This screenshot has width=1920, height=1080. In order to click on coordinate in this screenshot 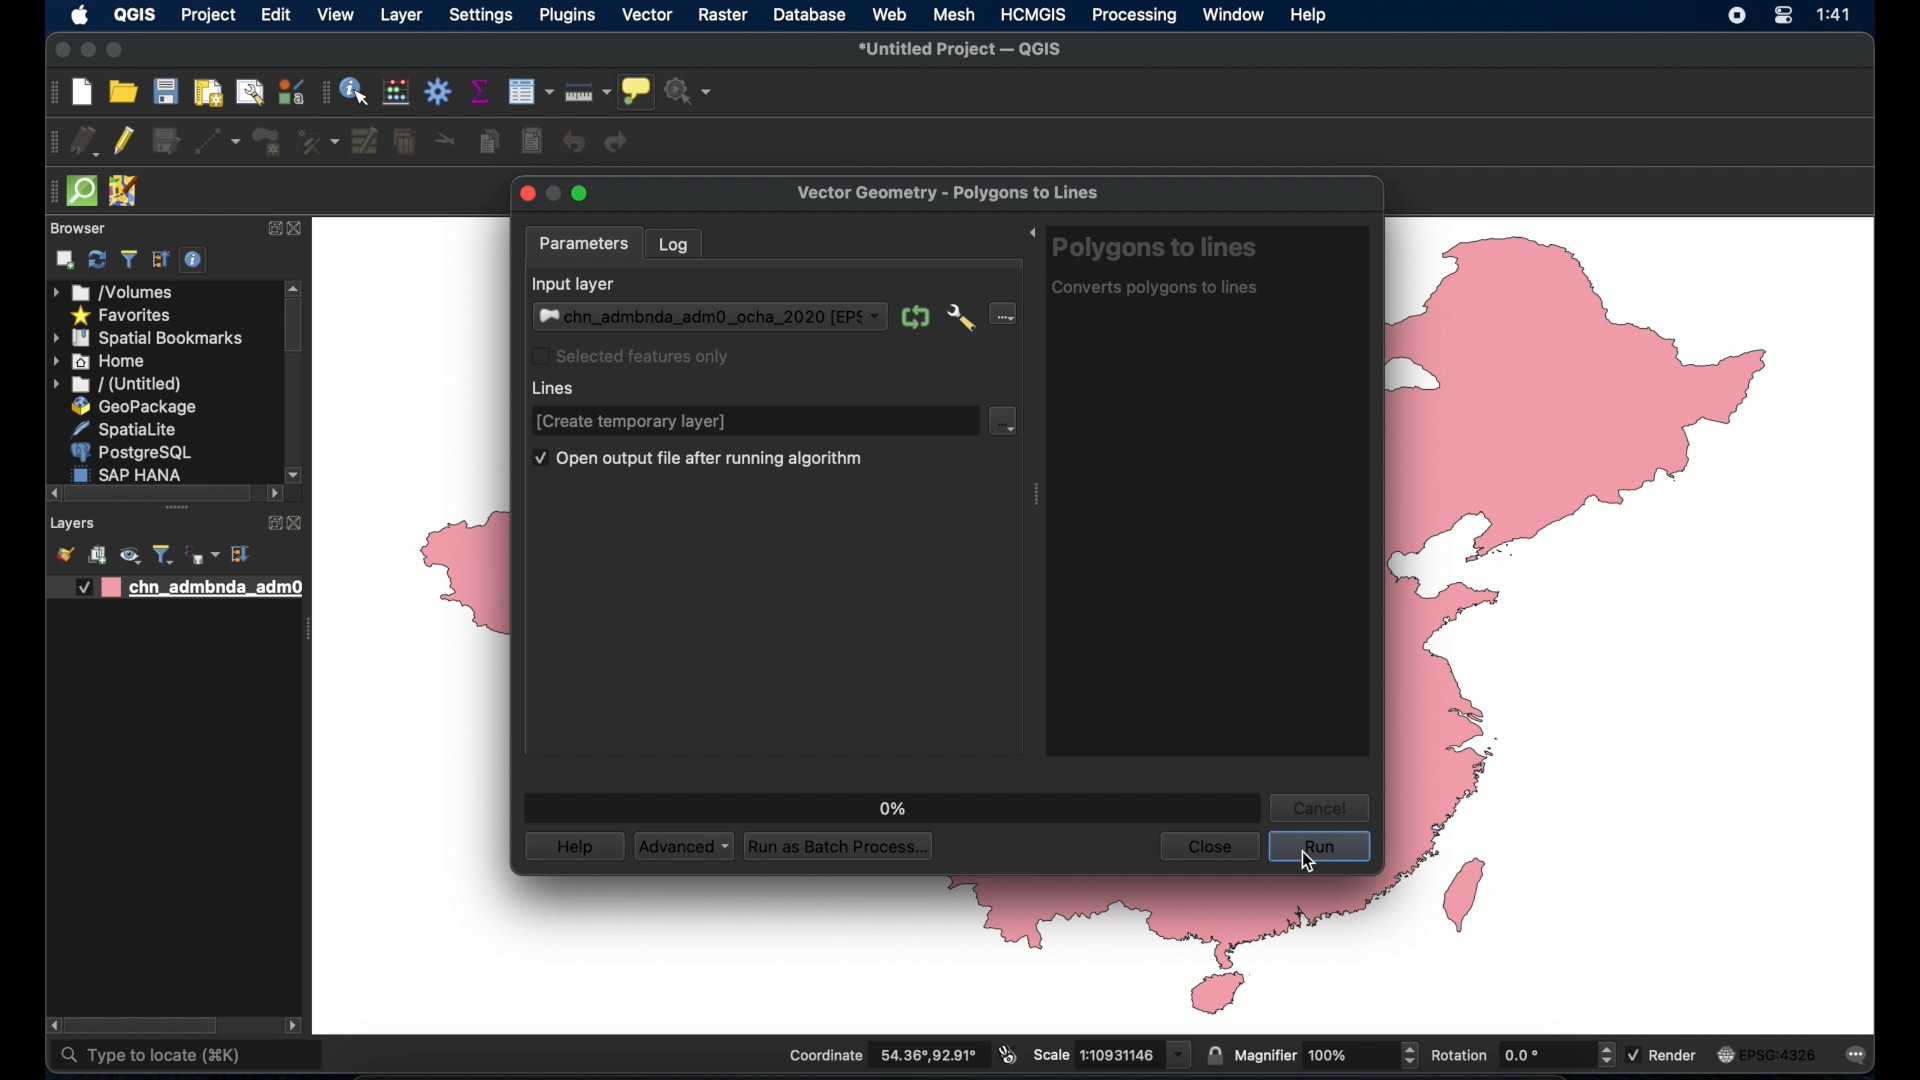, I will do `click(883, 1055)`.